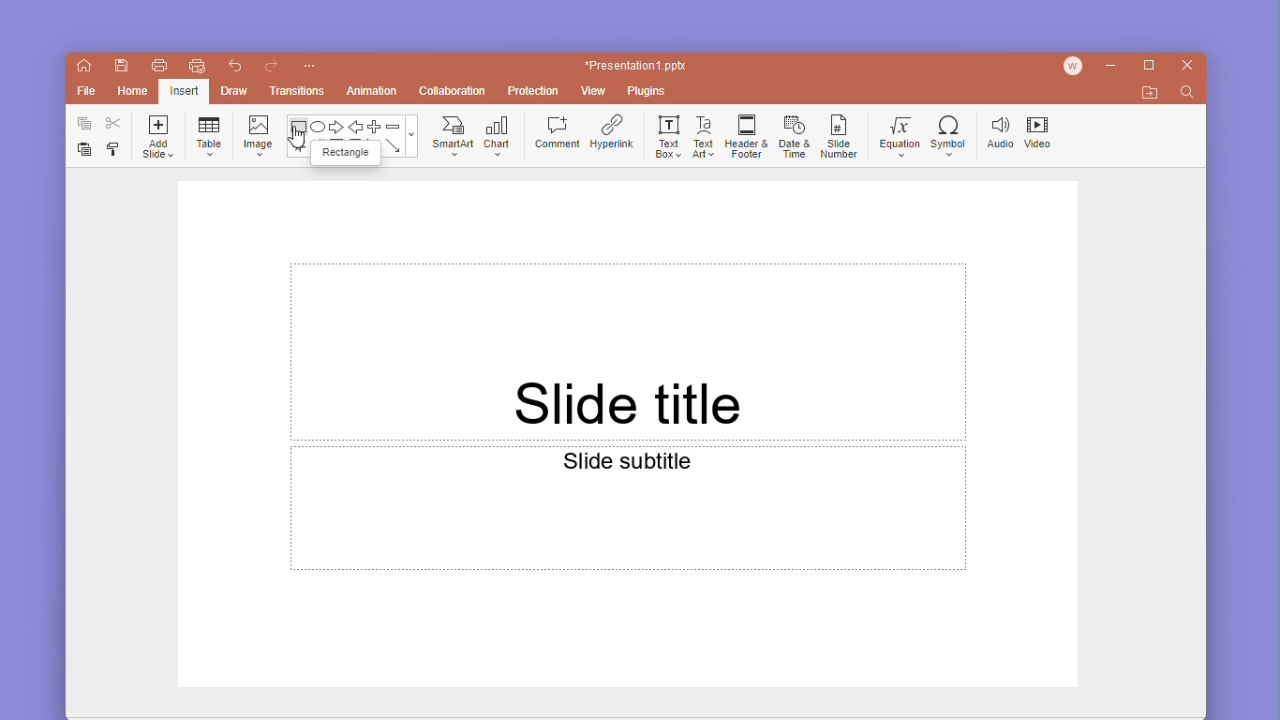  Describe the element at coordinates (1149, 93) in the screenshot. I see `open file location` at that location.